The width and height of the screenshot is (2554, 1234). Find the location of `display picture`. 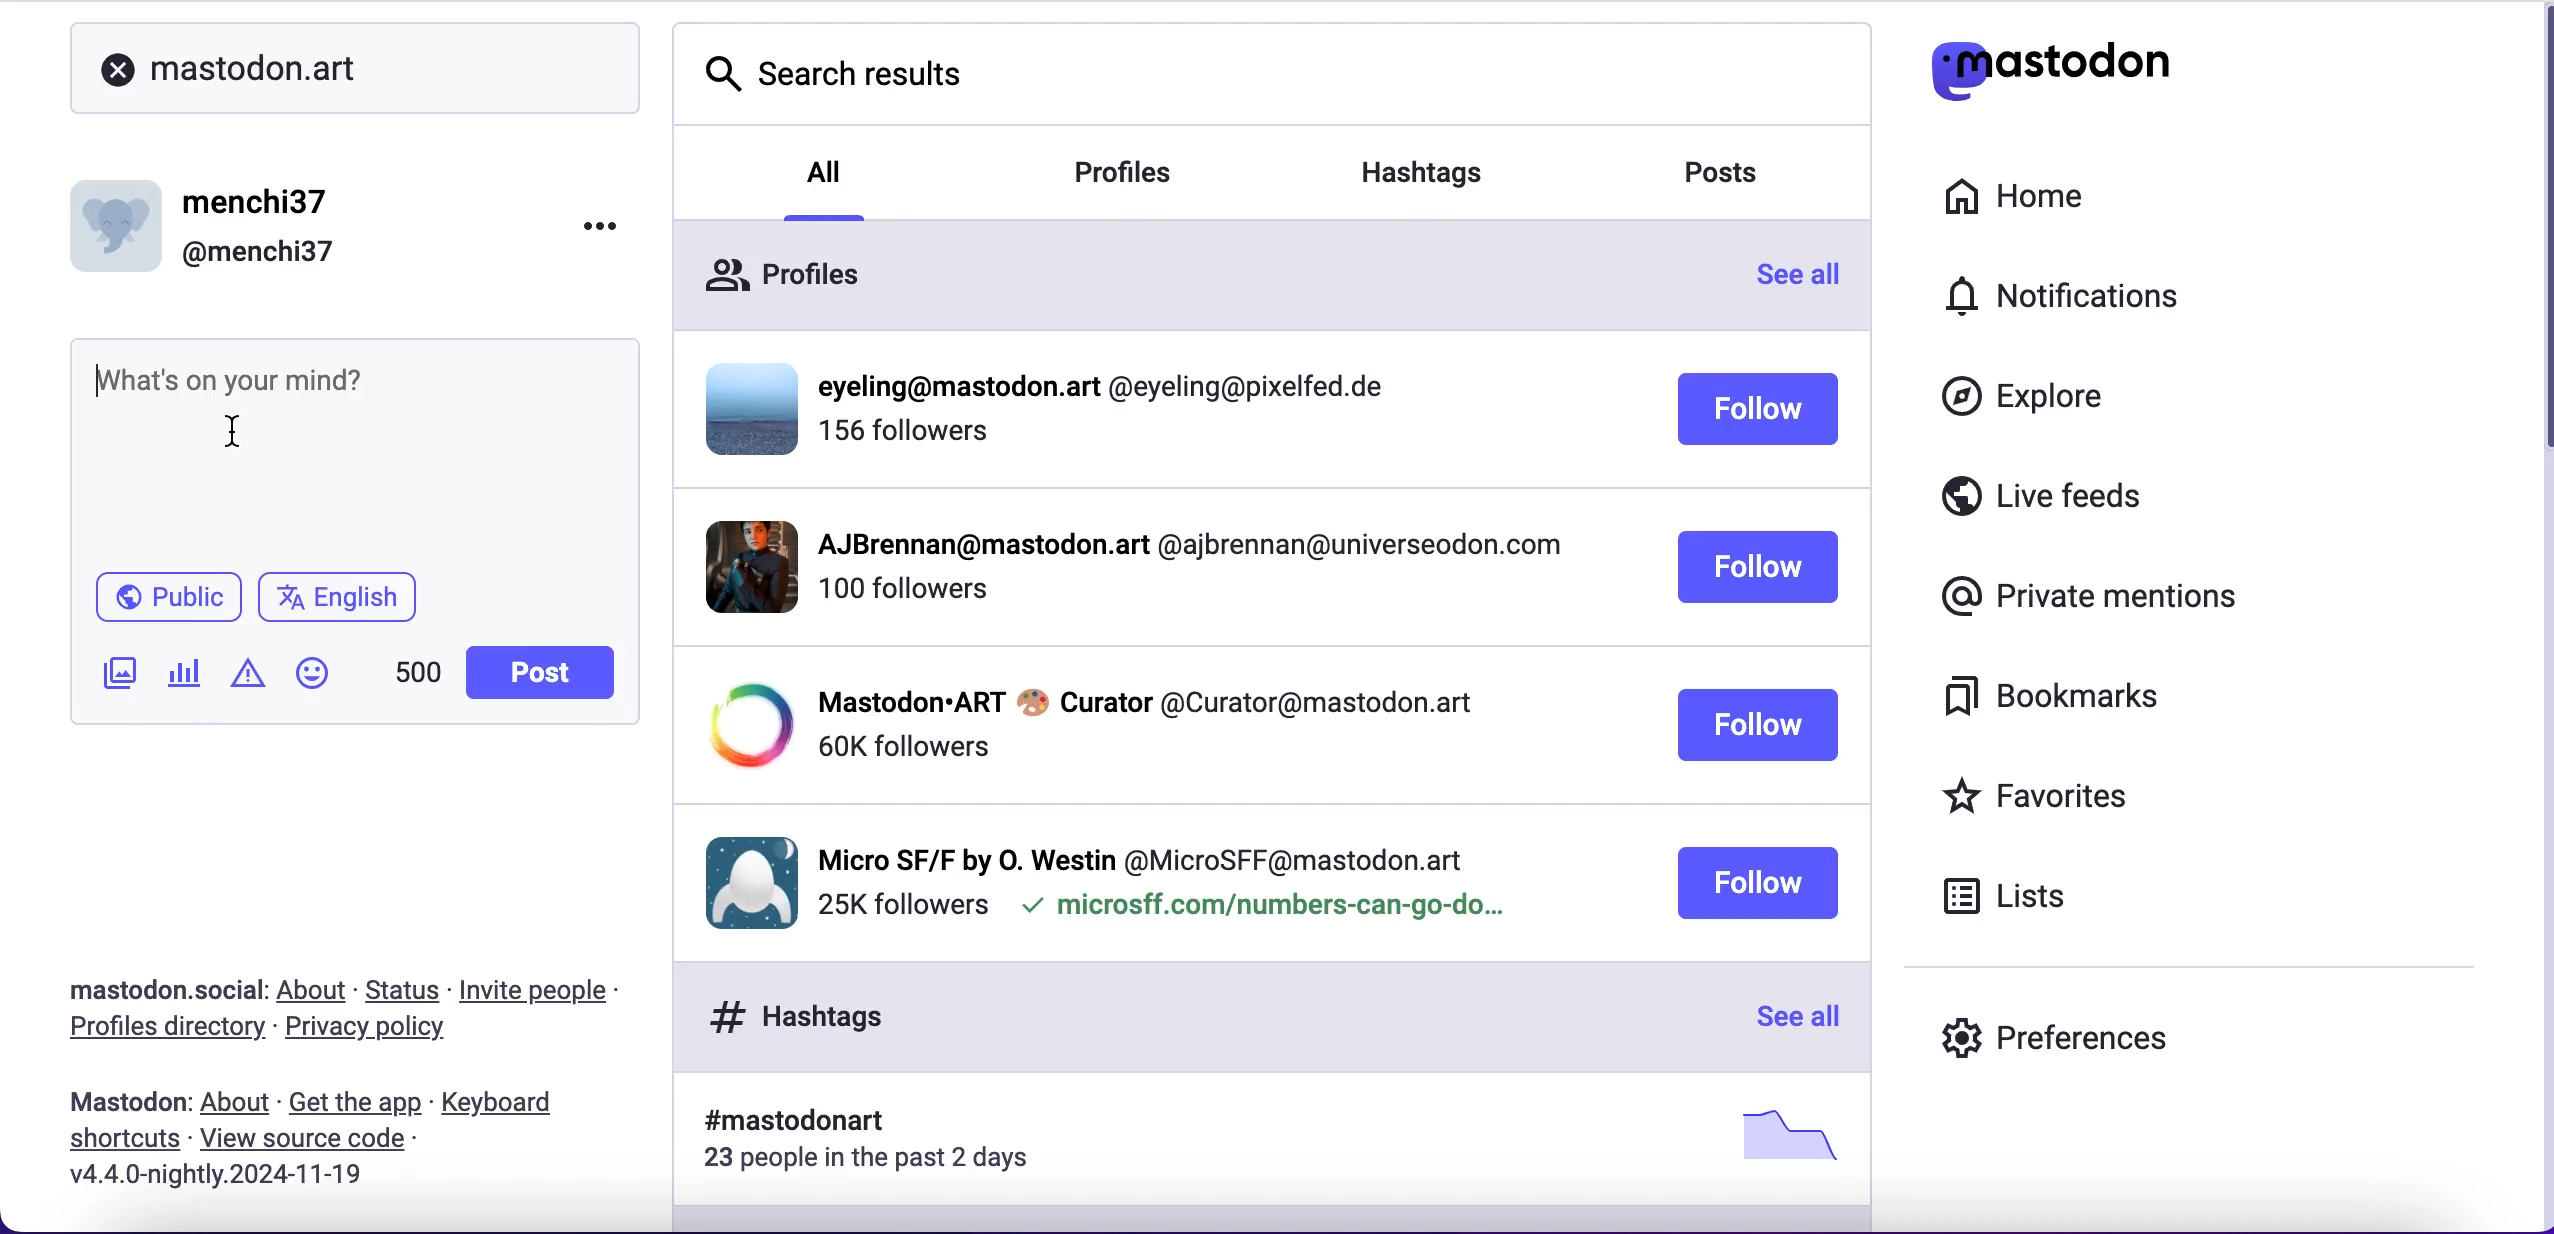

display picture is located at coordinates (743, 726).